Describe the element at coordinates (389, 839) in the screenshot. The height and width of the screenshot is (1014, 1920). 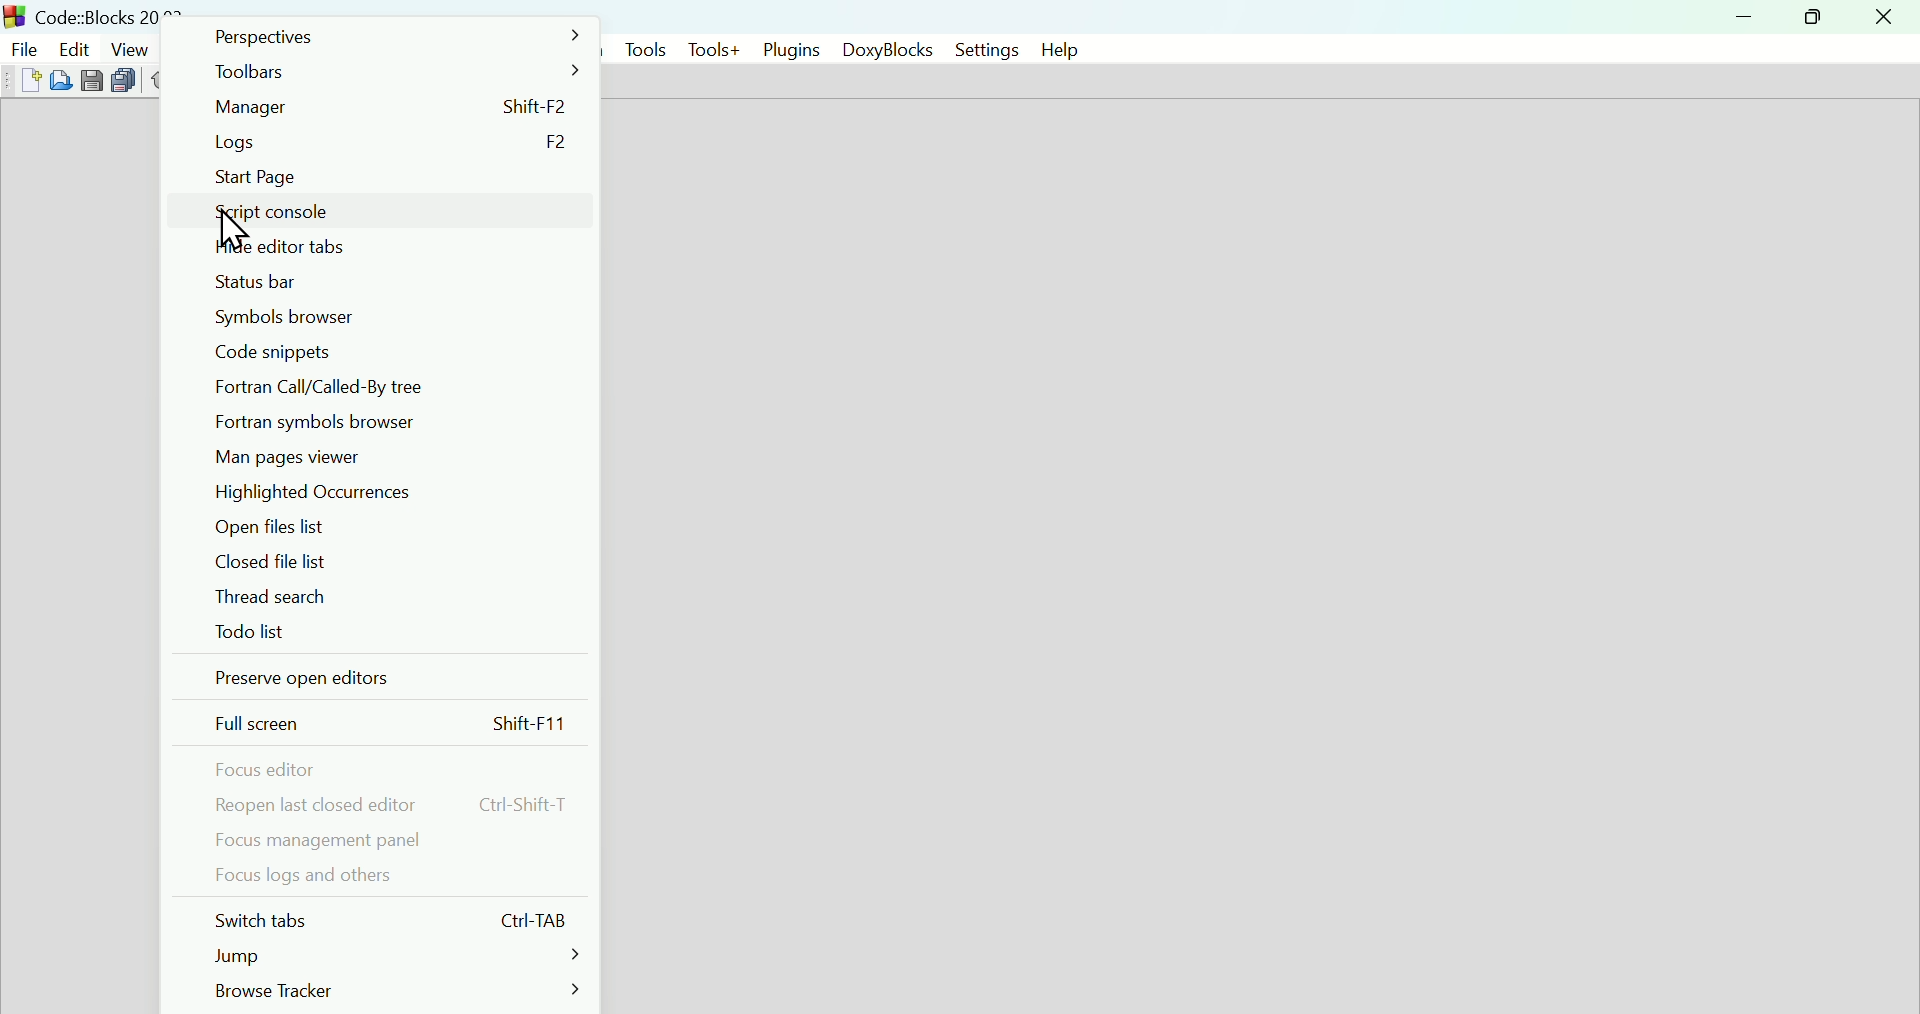
I see `Focus management panel` at that location.